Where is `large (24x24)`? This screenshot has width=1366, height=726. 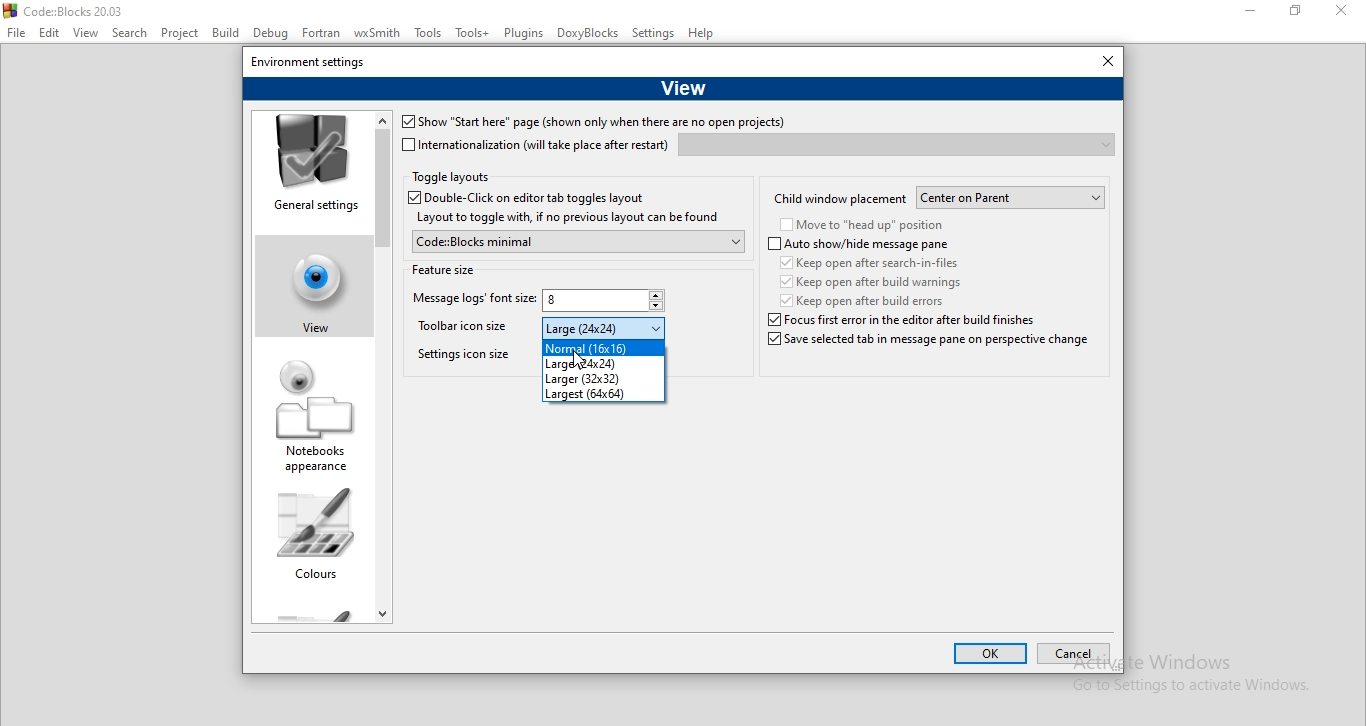 large (24x24) is located at coordinates (604, 328).